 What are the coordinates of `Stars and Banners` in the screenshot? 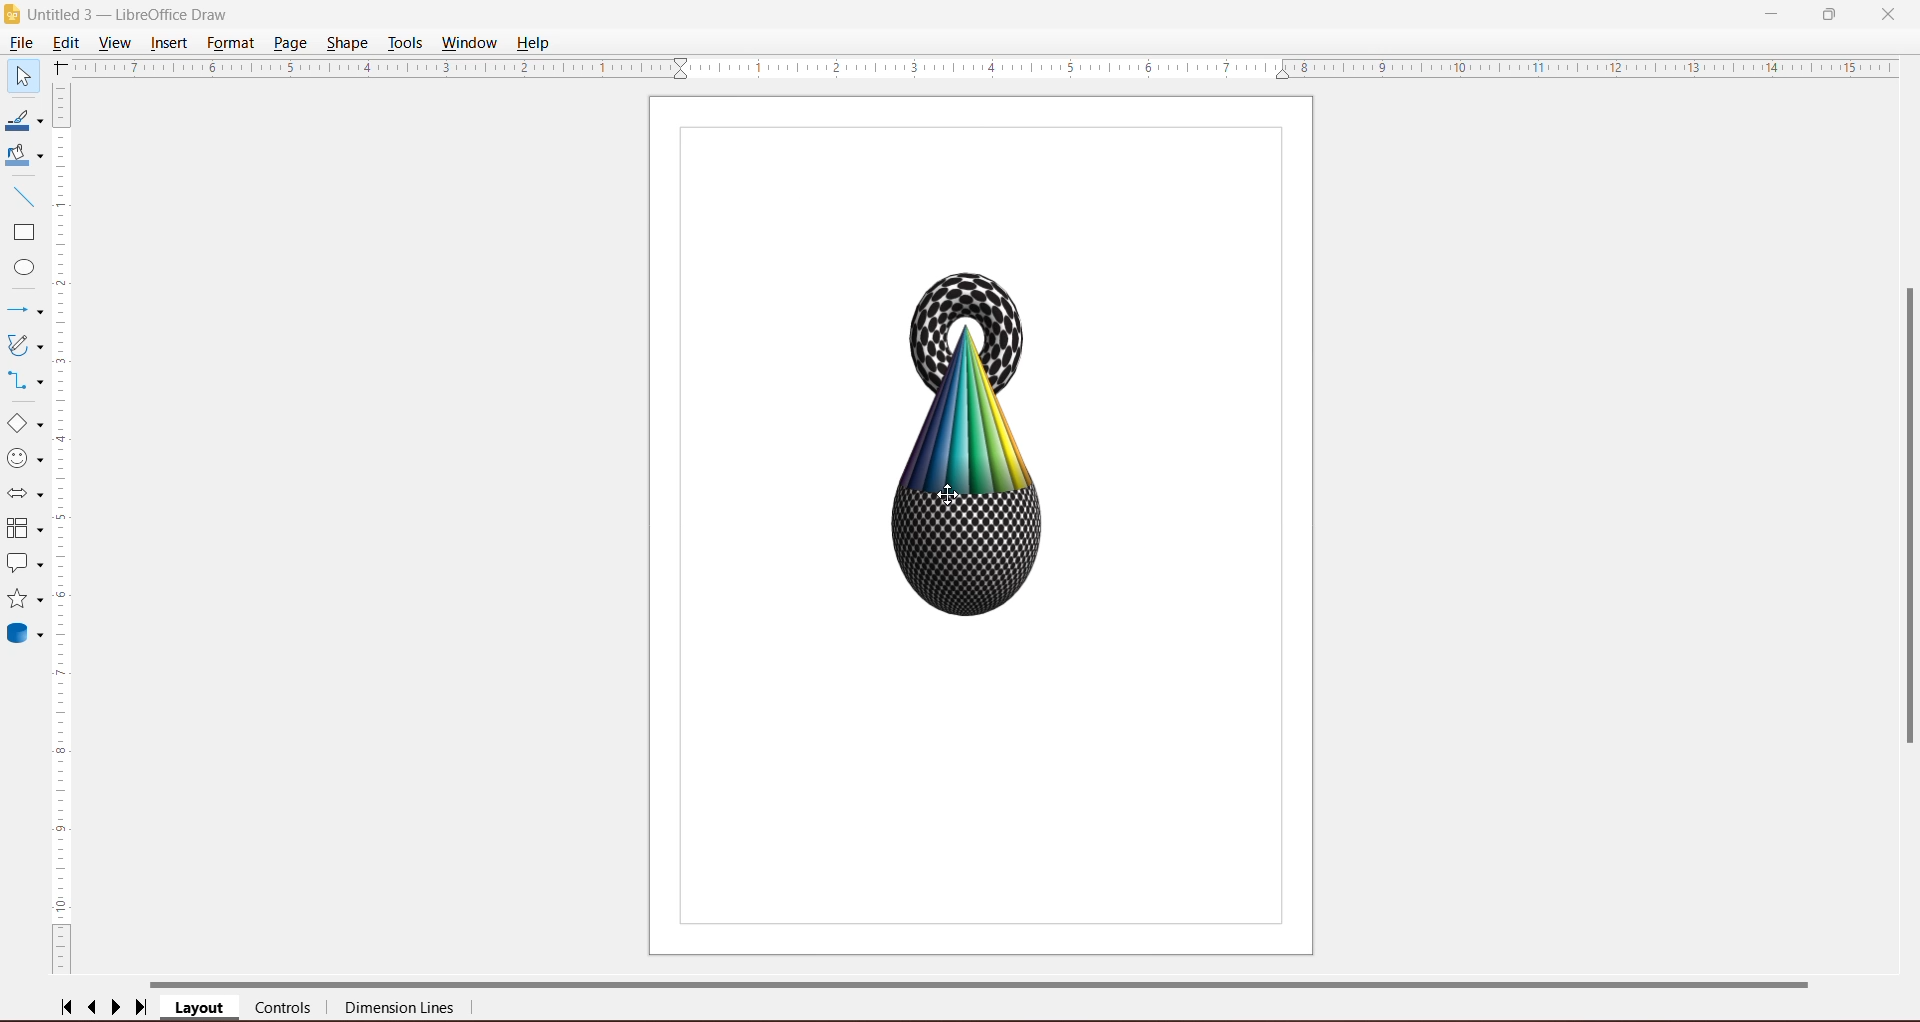 It's located at (25, 599).